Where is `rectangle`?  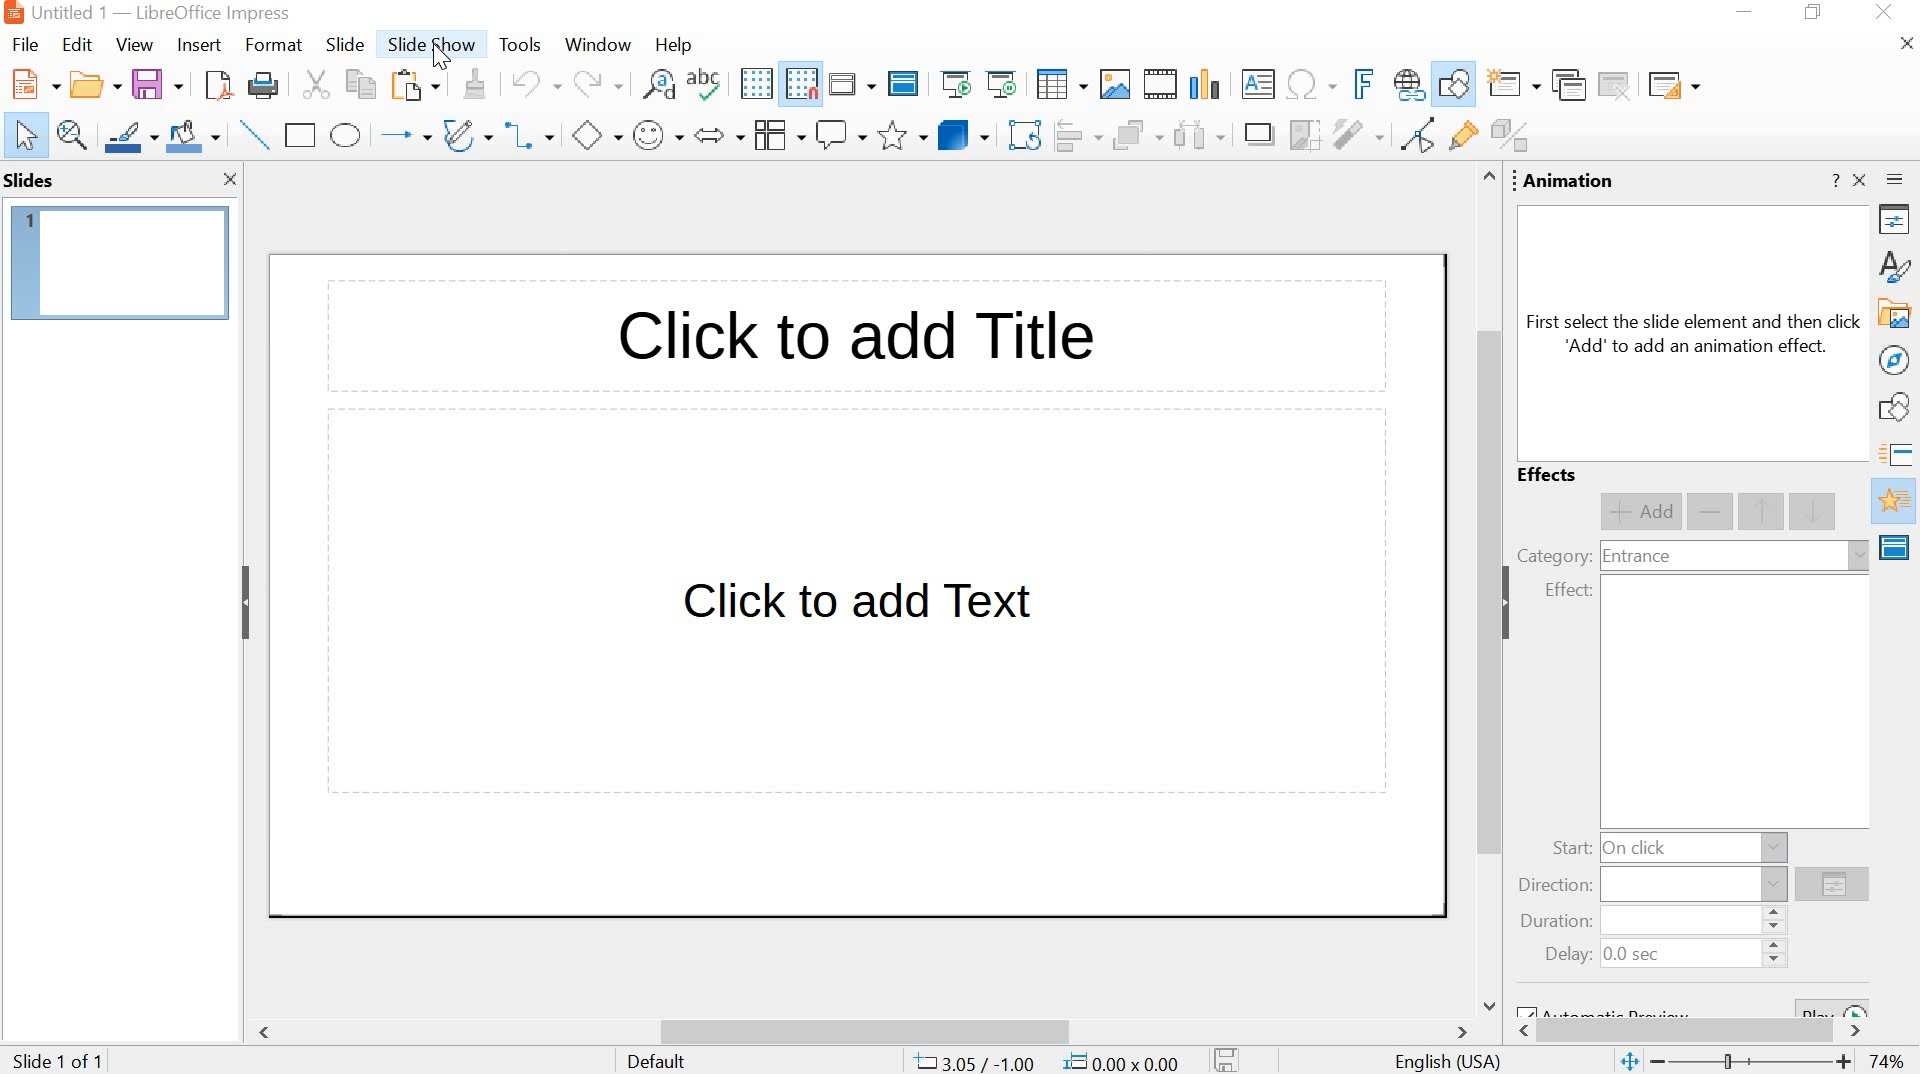
rectangle is located at coordinates (301, 135).